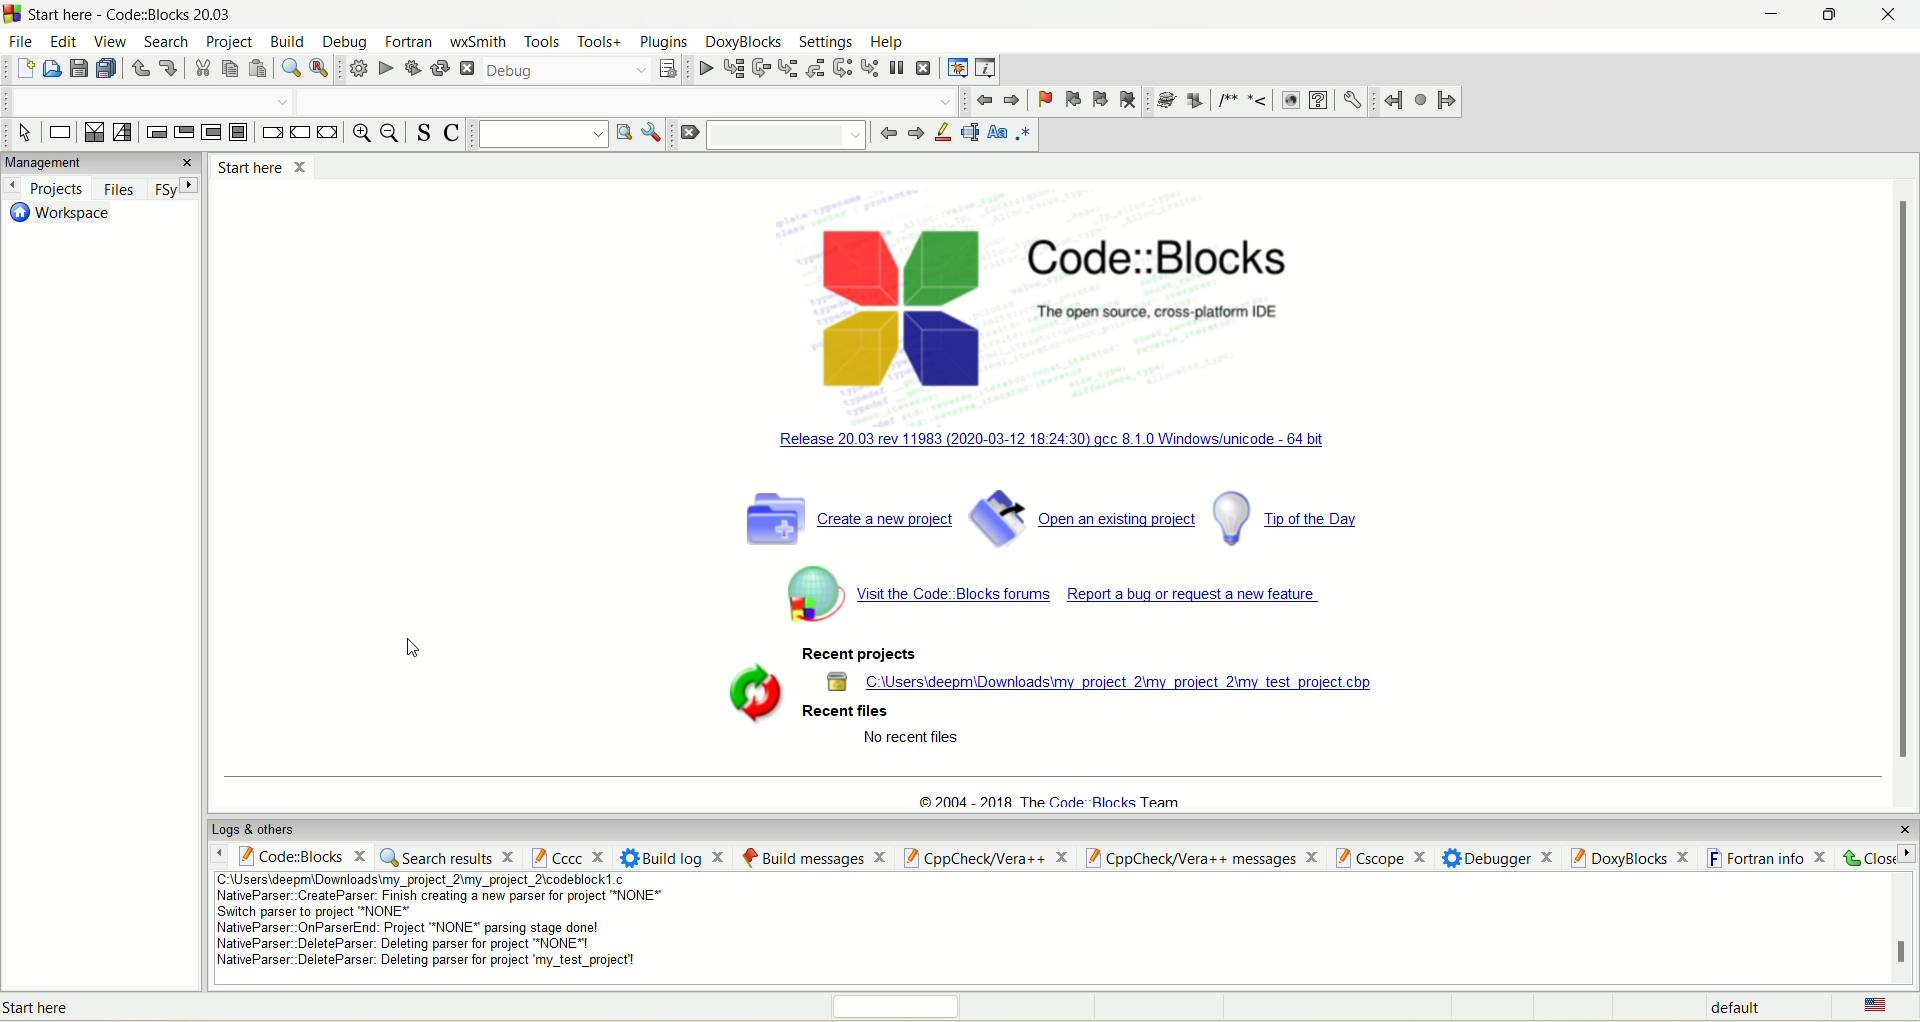  I want to click on tools+, so click(603, 43).